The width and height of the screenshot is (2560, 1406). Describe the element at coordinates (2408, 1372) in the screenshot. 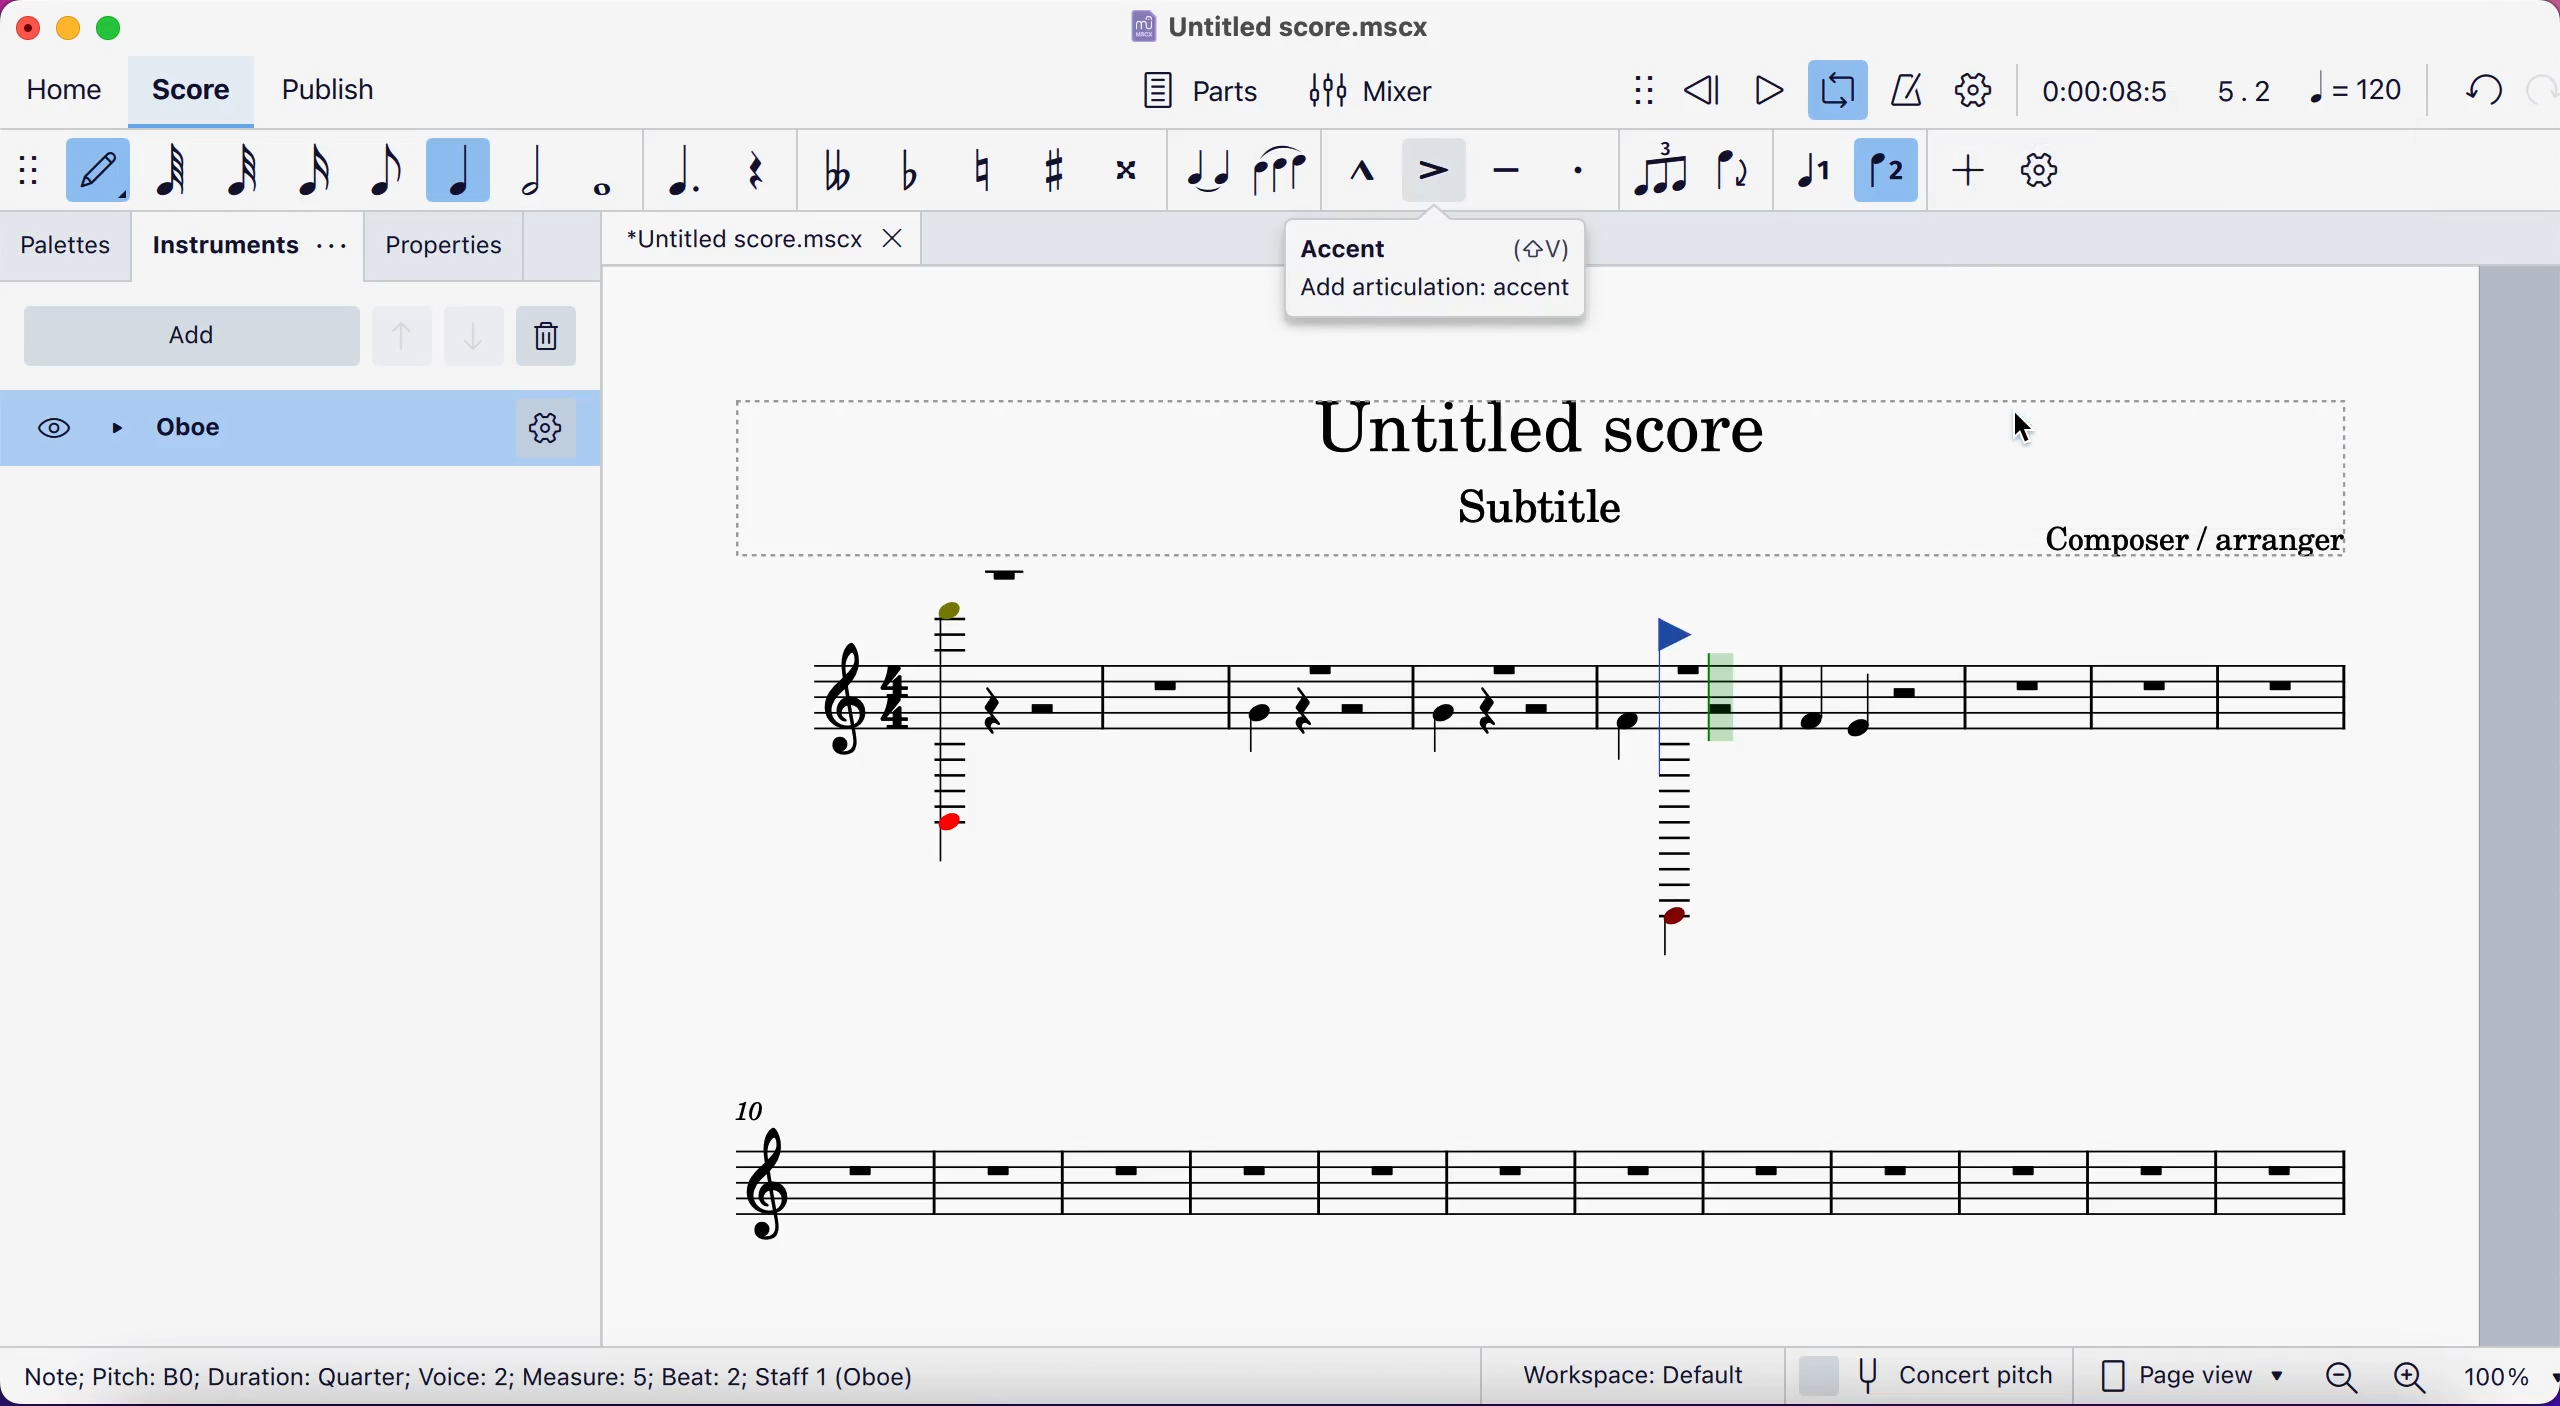

I see `zoom in` at that location.